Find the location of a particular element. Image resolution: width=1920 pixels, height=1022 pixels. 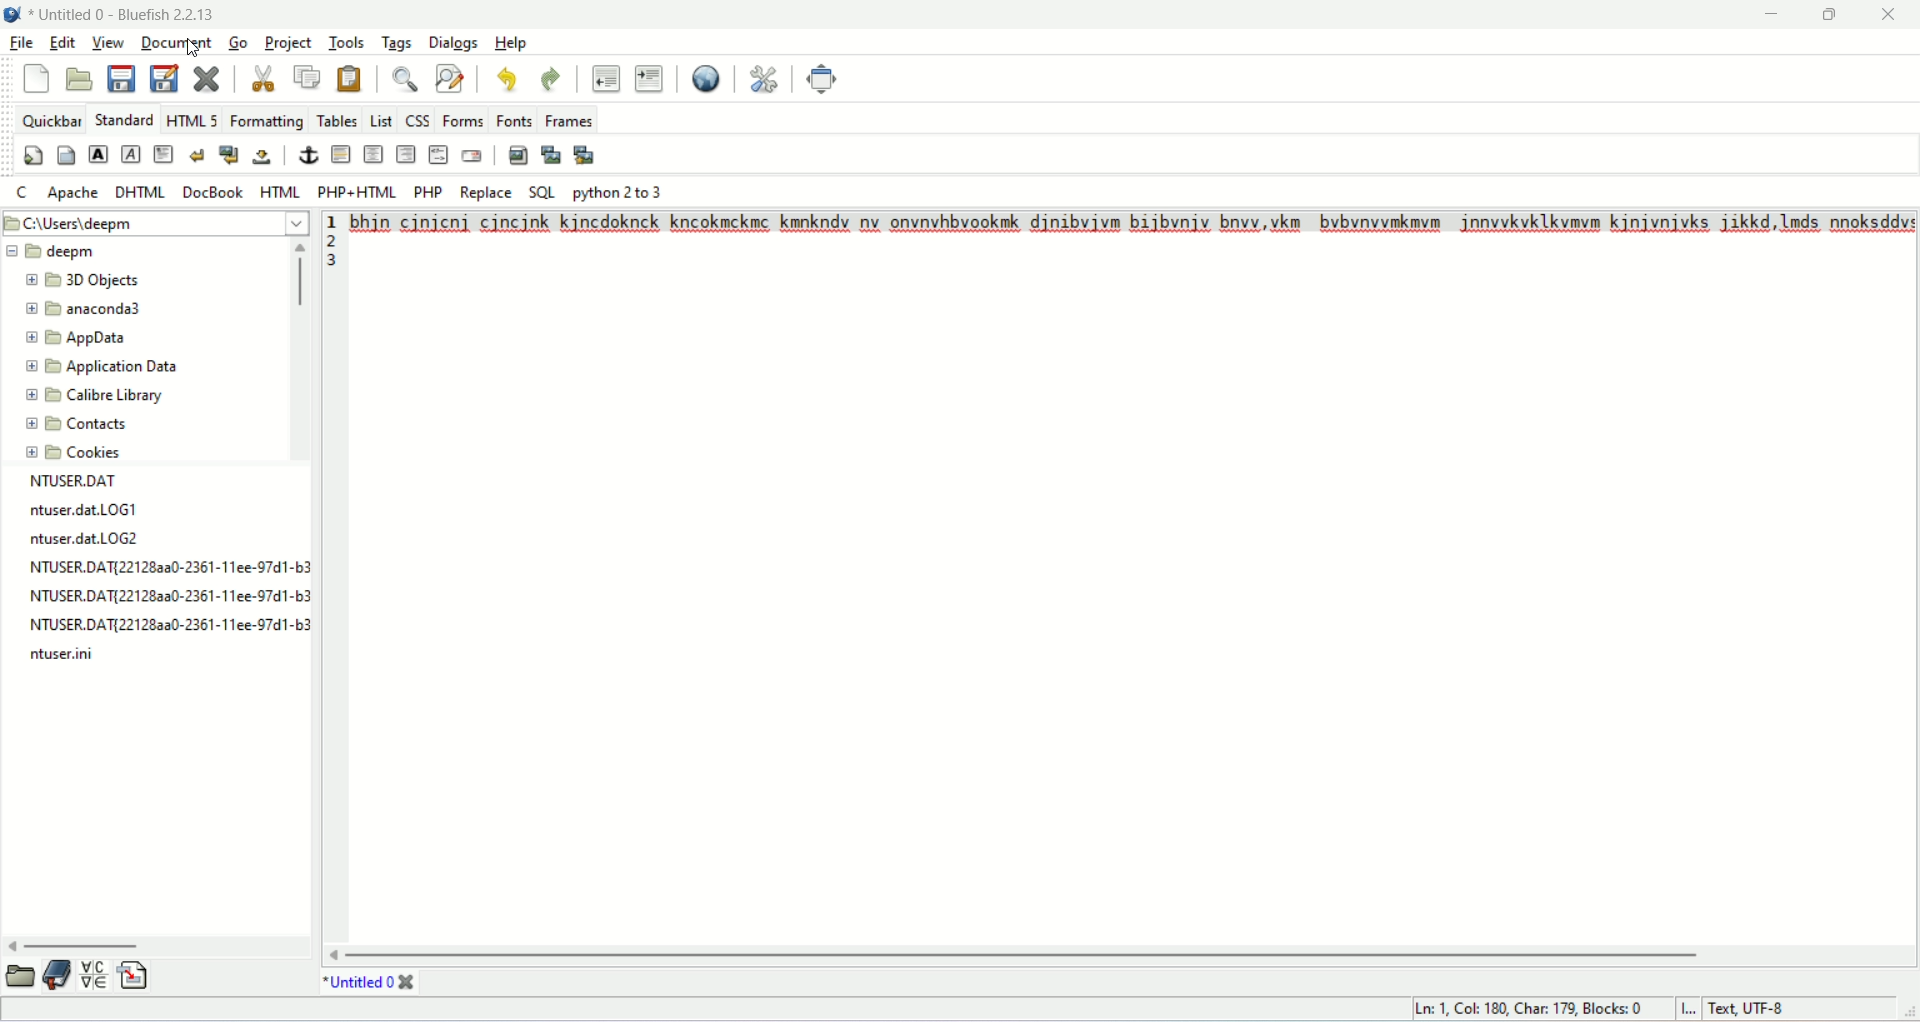

edit is located at coordinates (61, 43).